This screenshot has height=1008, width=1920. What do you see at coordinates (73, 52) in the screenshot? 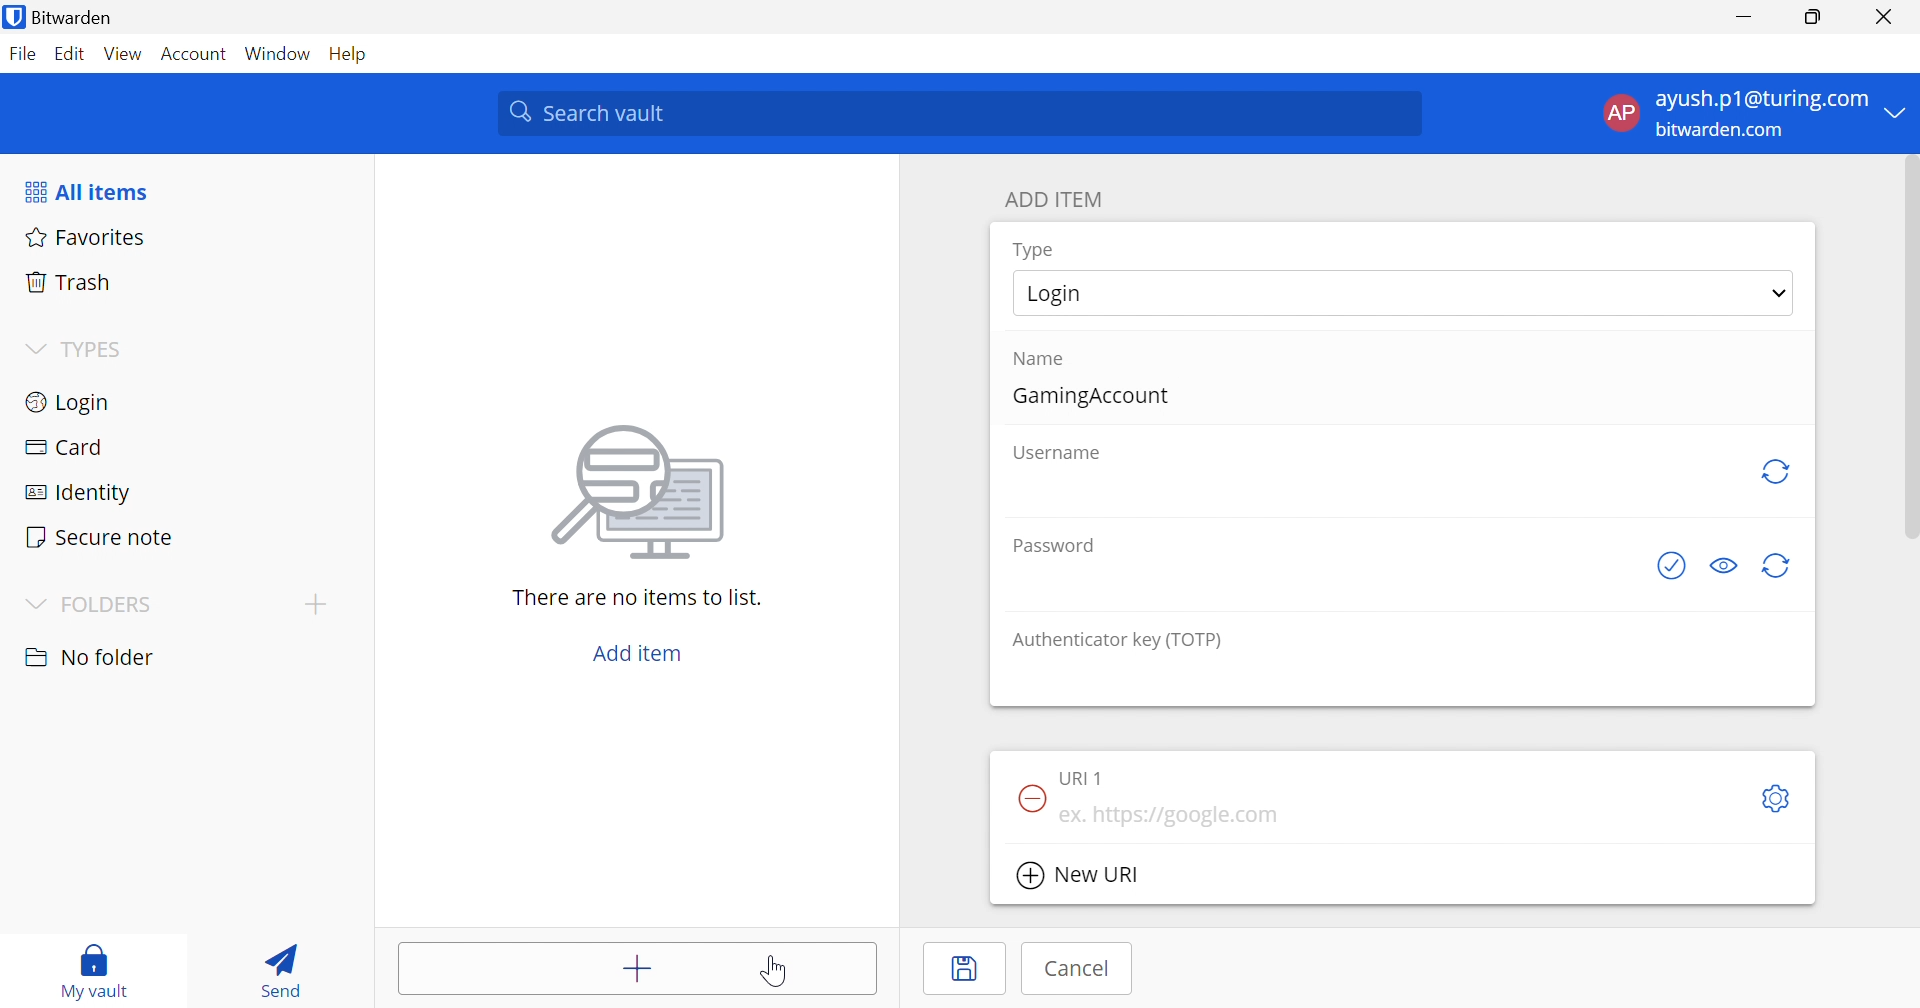
I see `Edit` at bounding box center [73, 52].